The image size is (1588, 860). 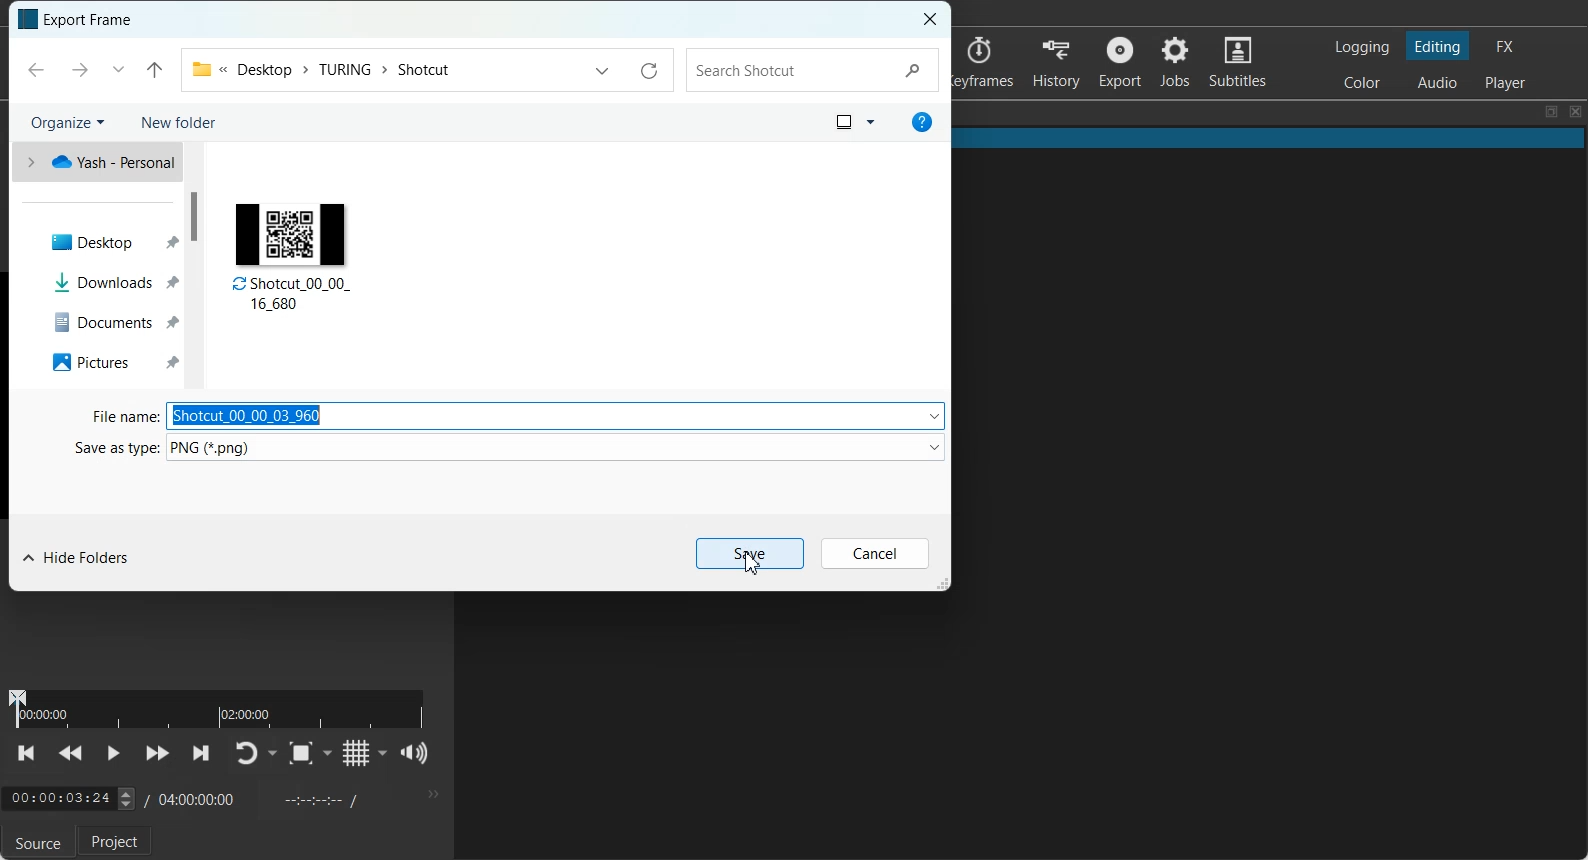 I want to click on History, so click(x=1056, y=62).